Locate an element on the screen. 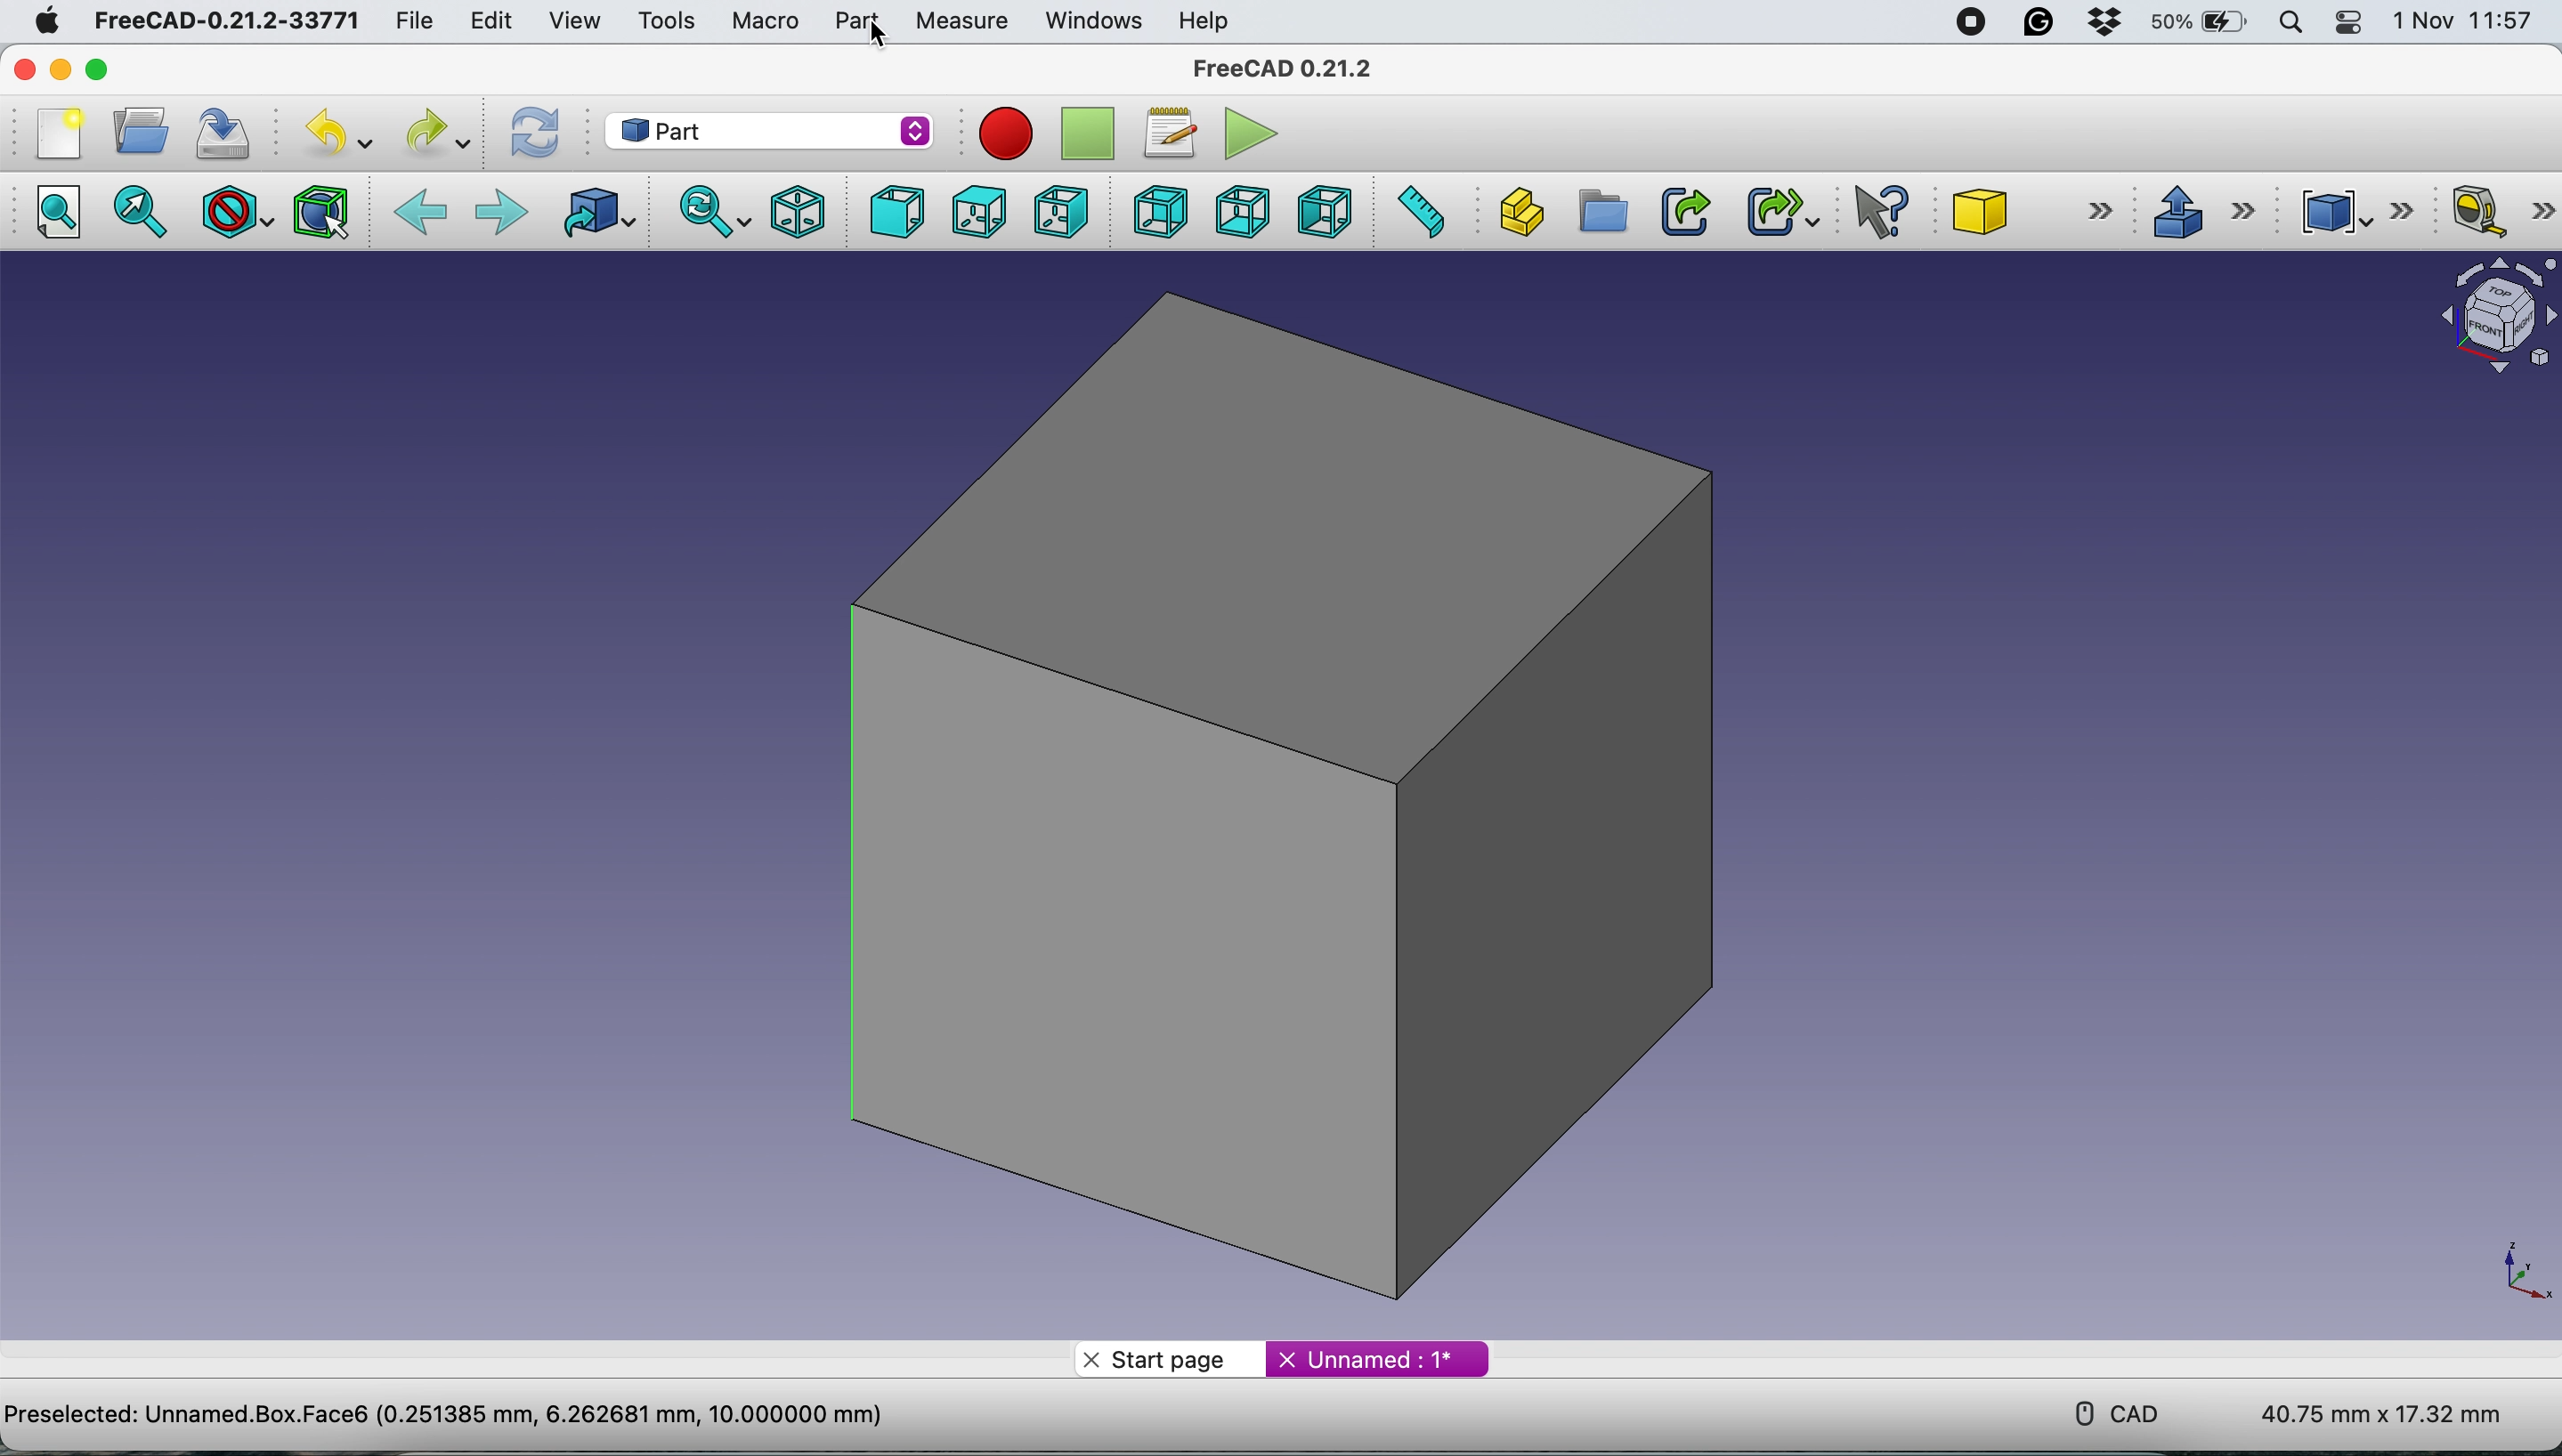 This screenshot has width=2562, height=1456. measure distance is located at coordinates (1418, 212).